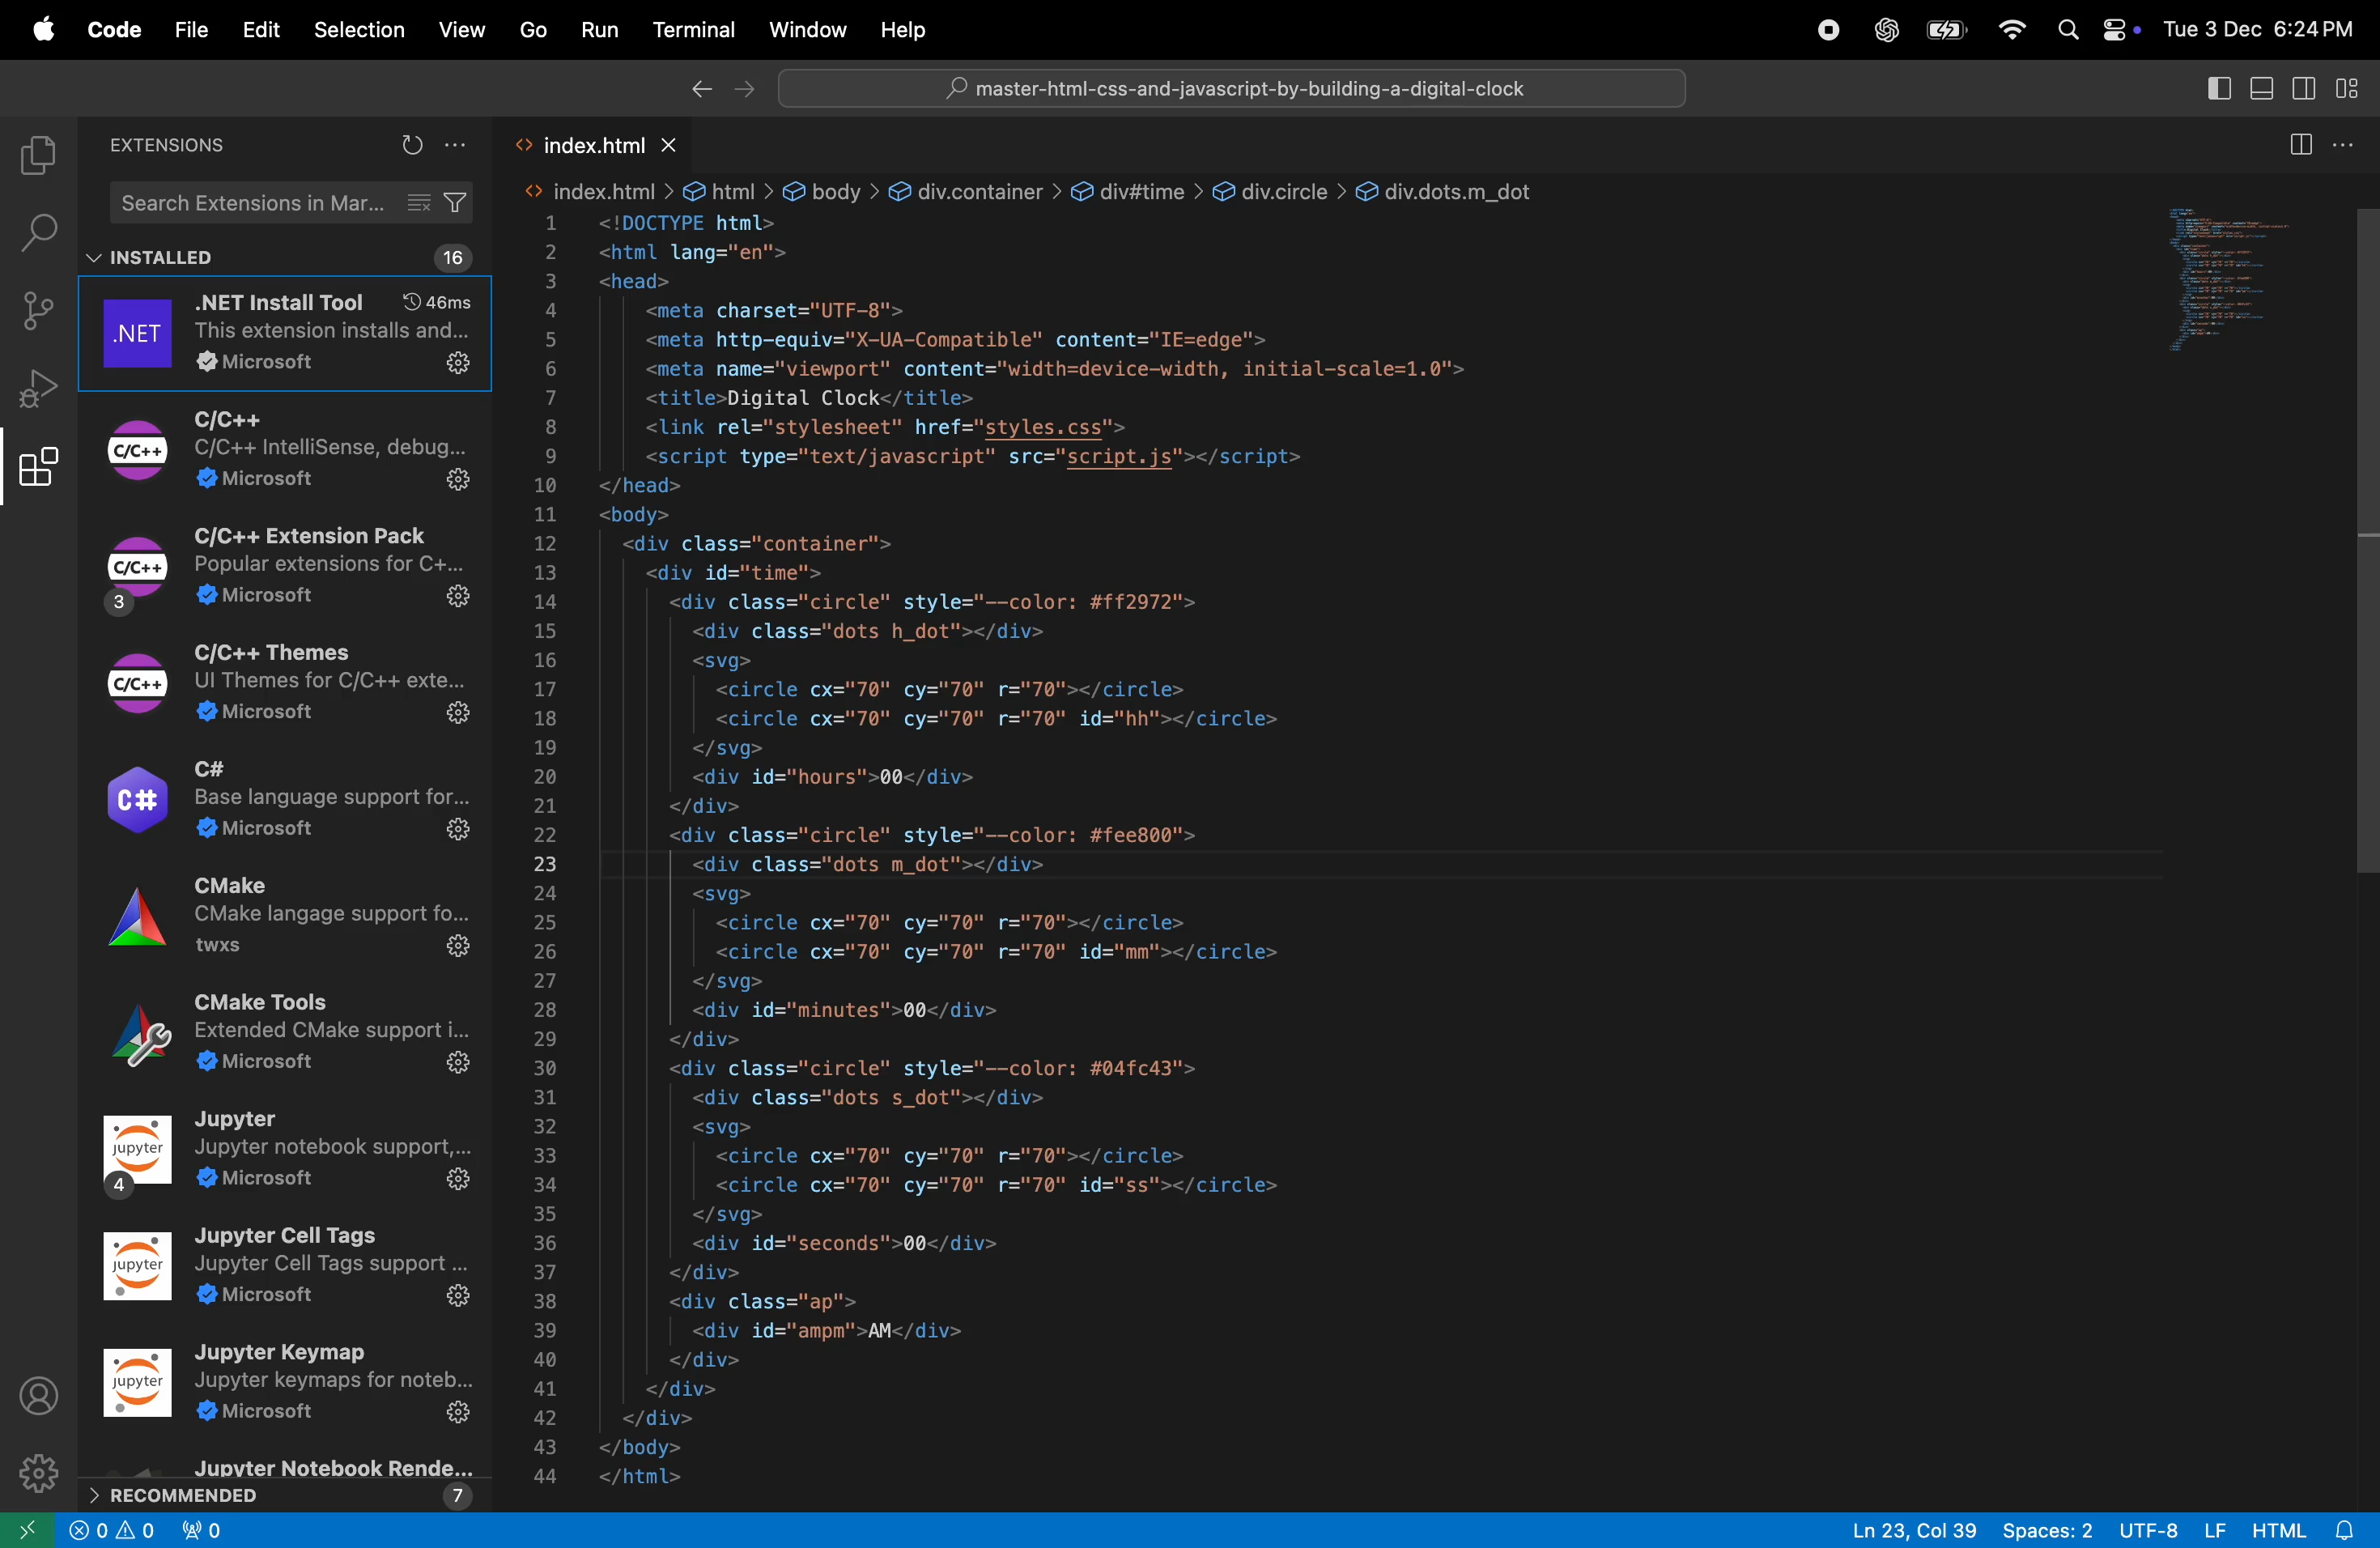 This screenshot has width=2380, height=1548. I want to click on terminal, so click(695, 27).